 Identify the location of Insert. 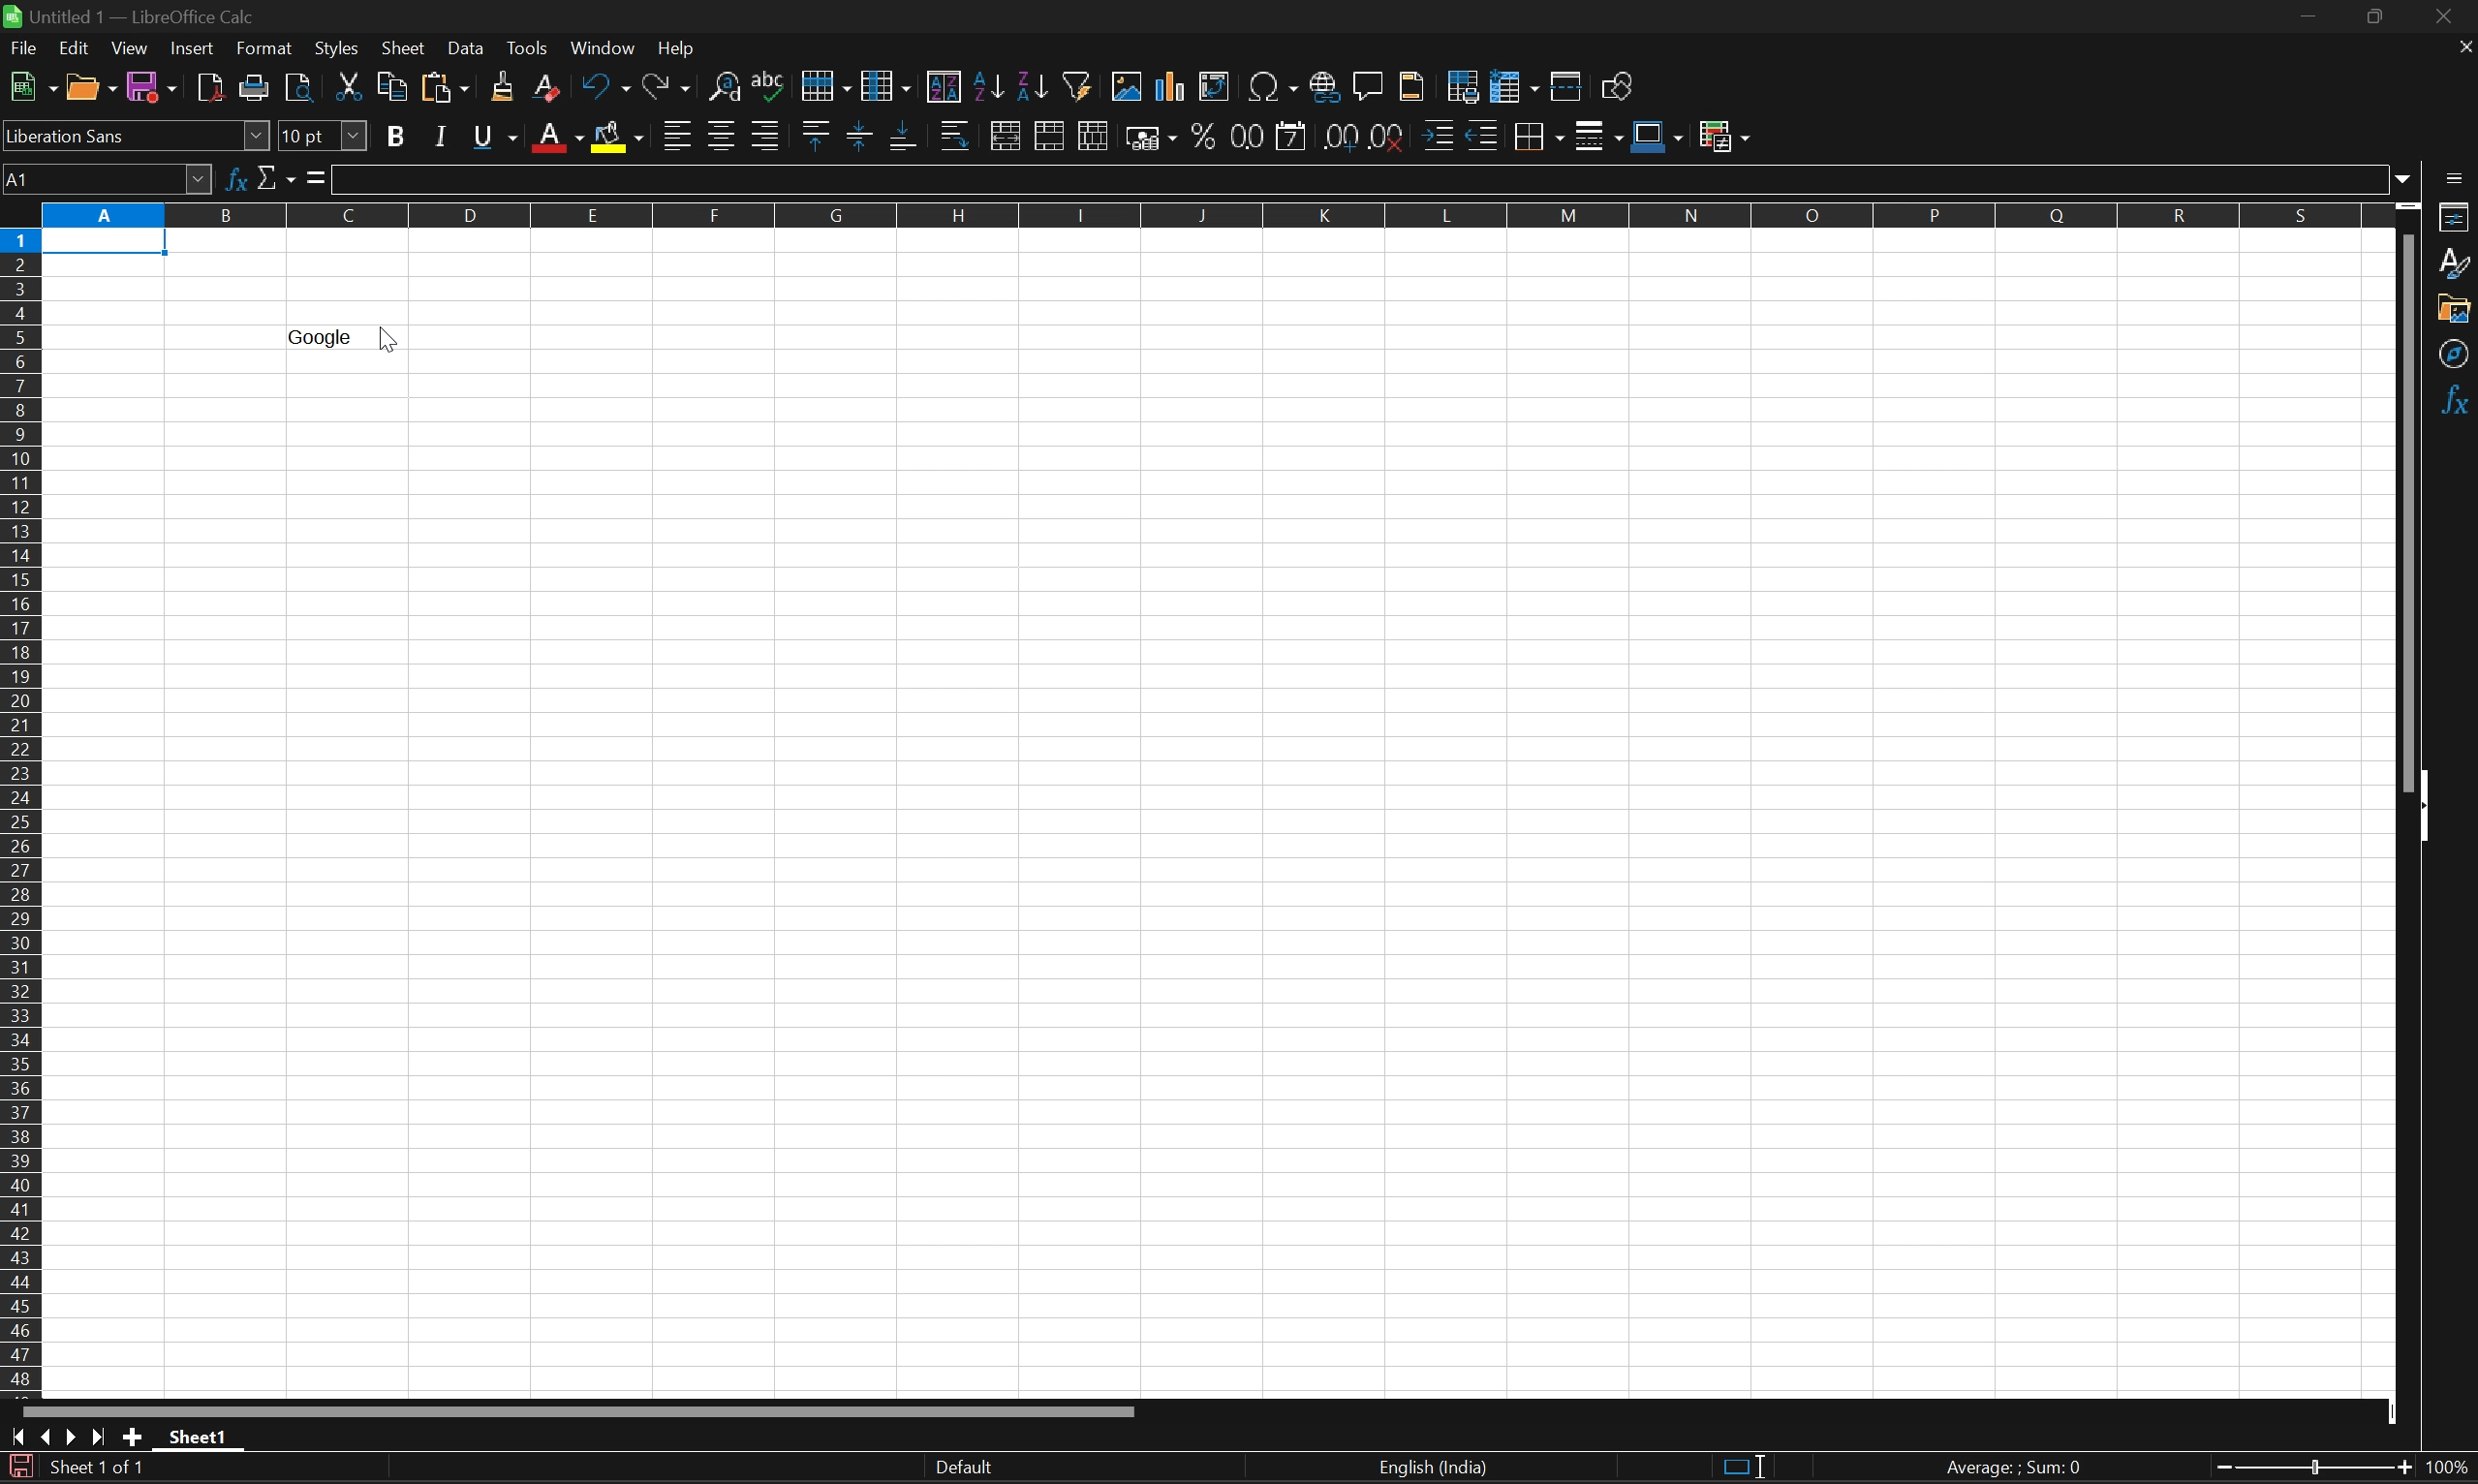
(195, 48).